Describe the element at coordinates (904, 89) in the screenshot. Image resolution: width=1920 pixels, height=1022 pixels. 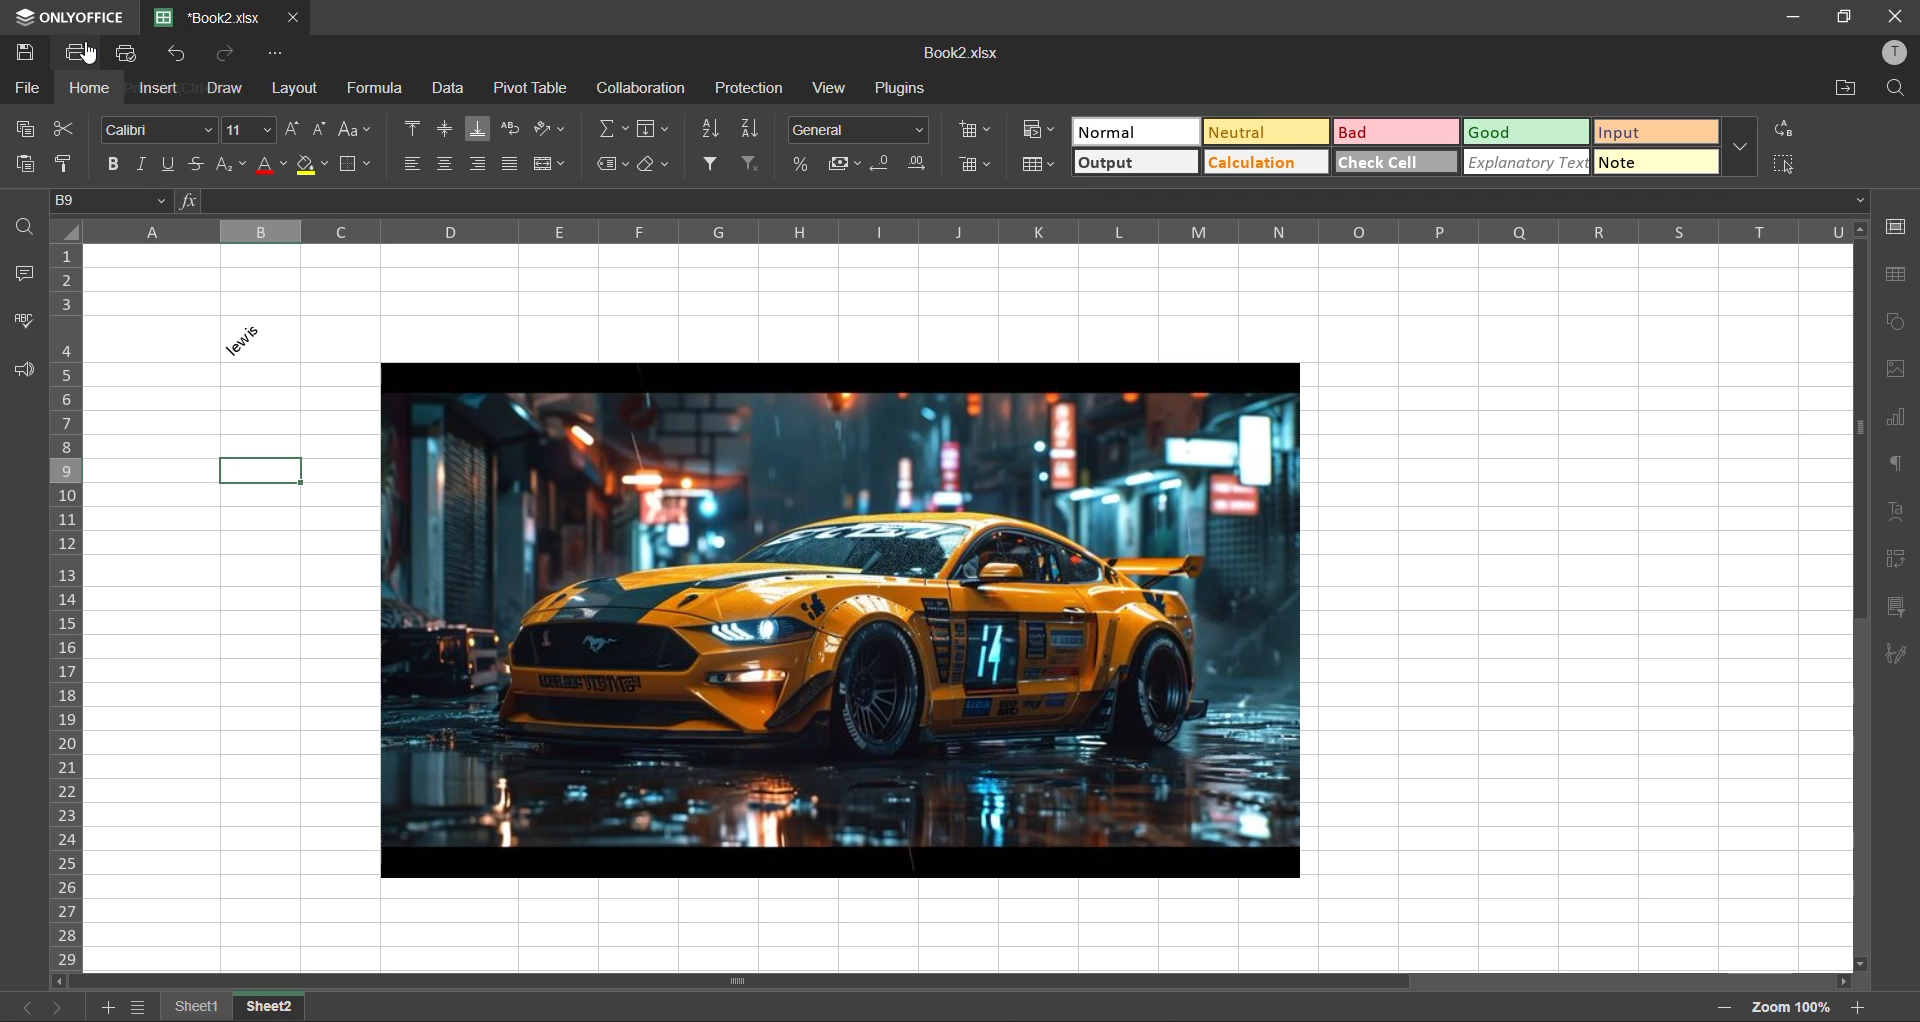
I see `plugins` at that location.